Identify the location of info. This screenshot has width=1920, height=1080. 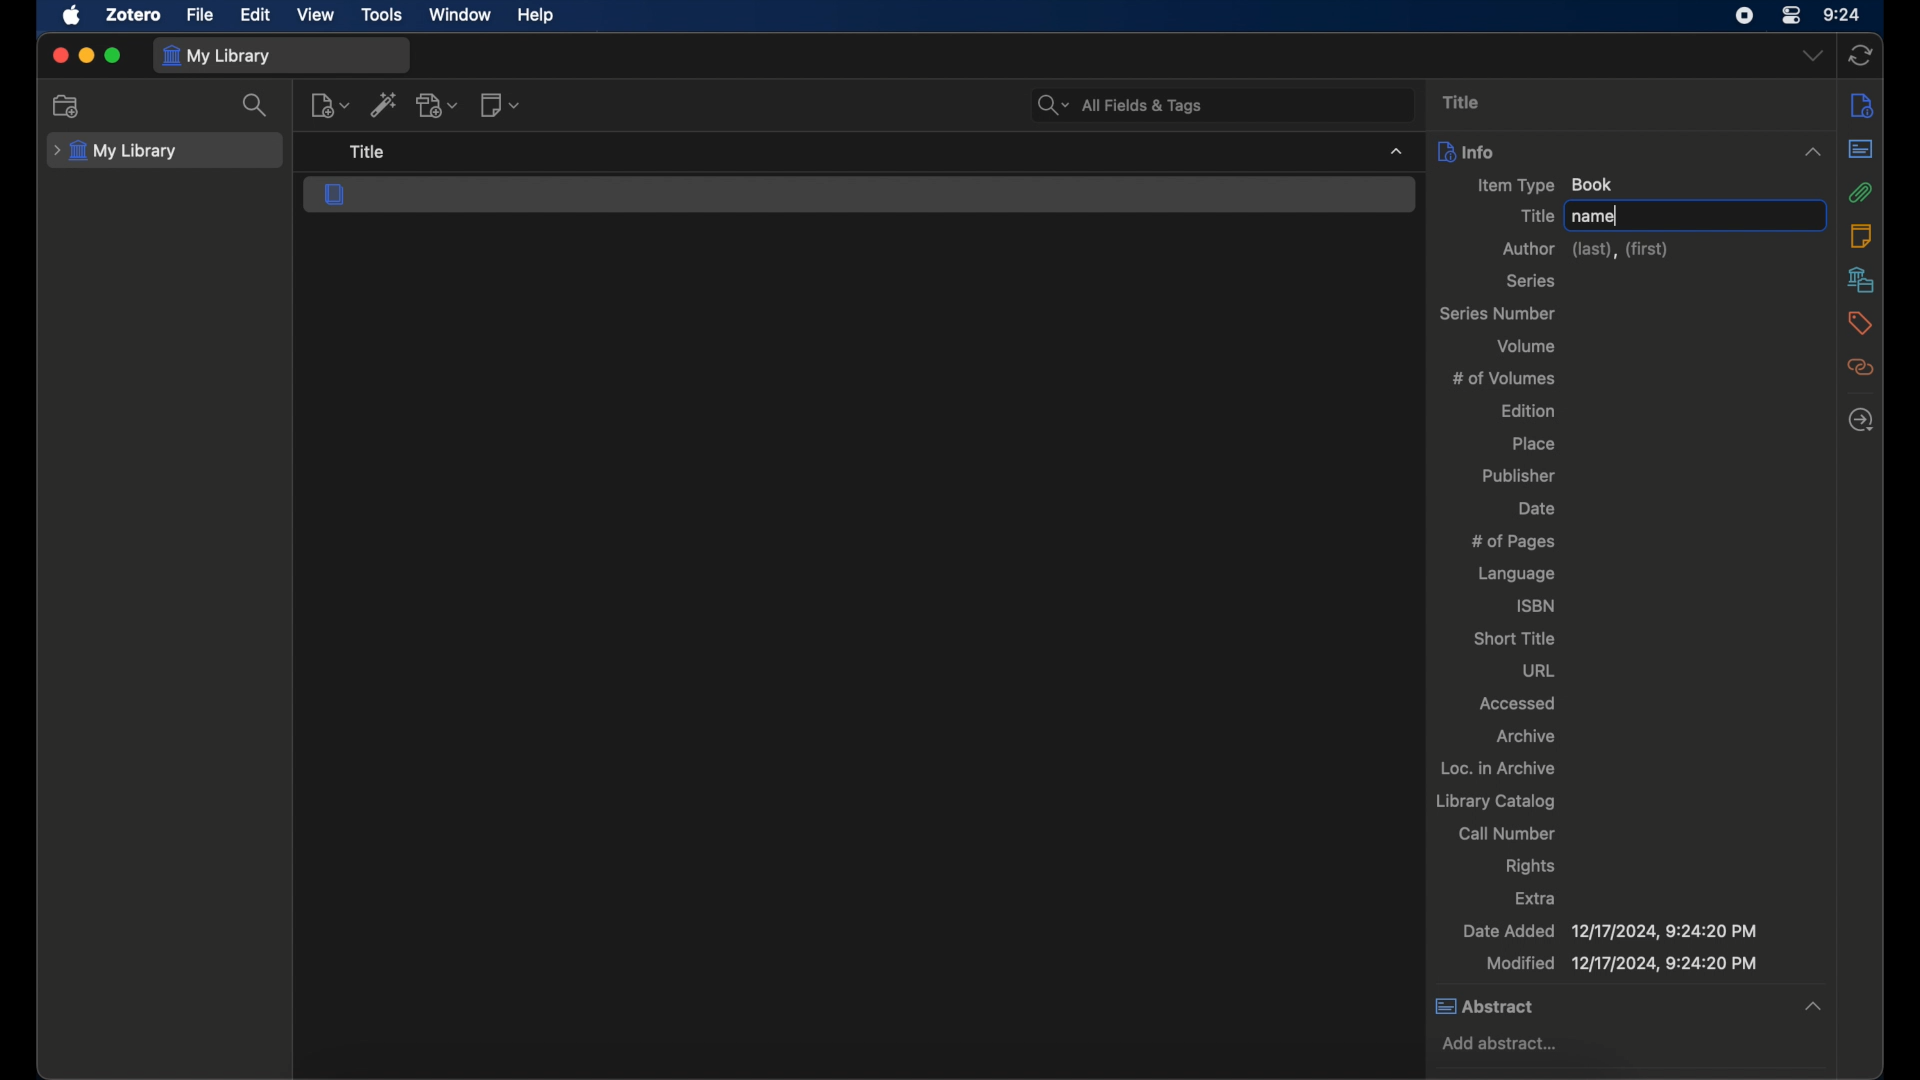
(1862, 105).